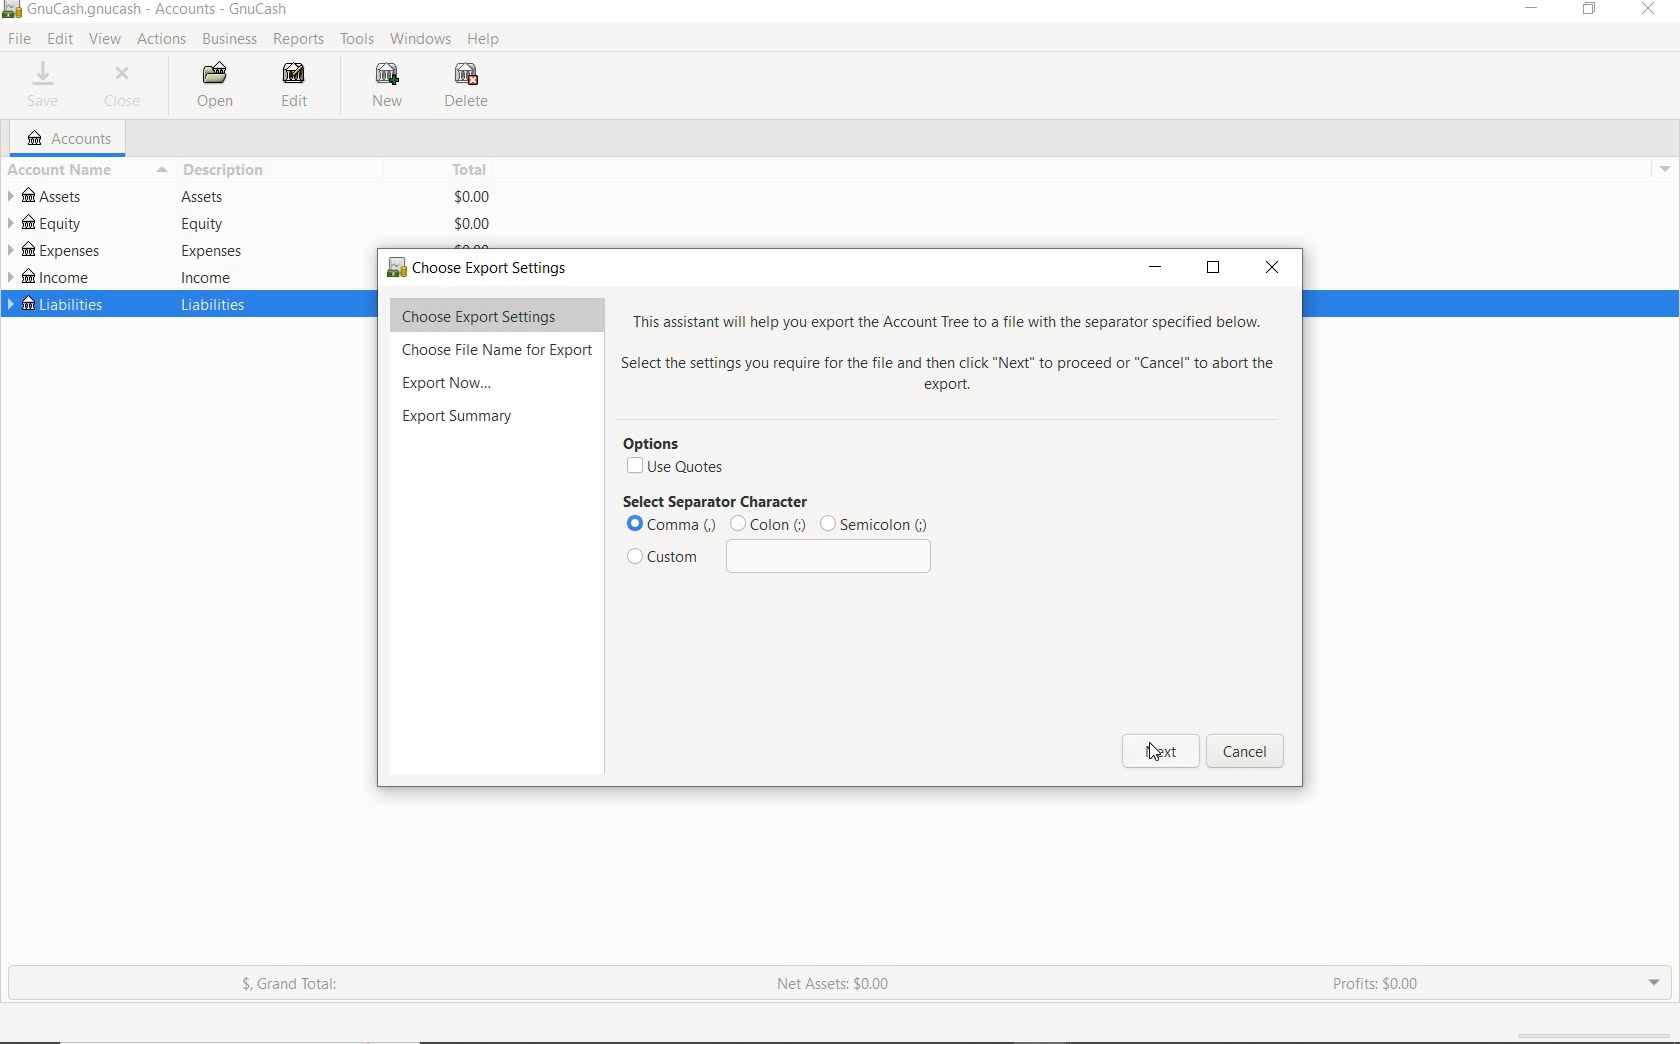 This screenshot has height=1044, width=1680. I want to click on drop down, so click(1667, 168).